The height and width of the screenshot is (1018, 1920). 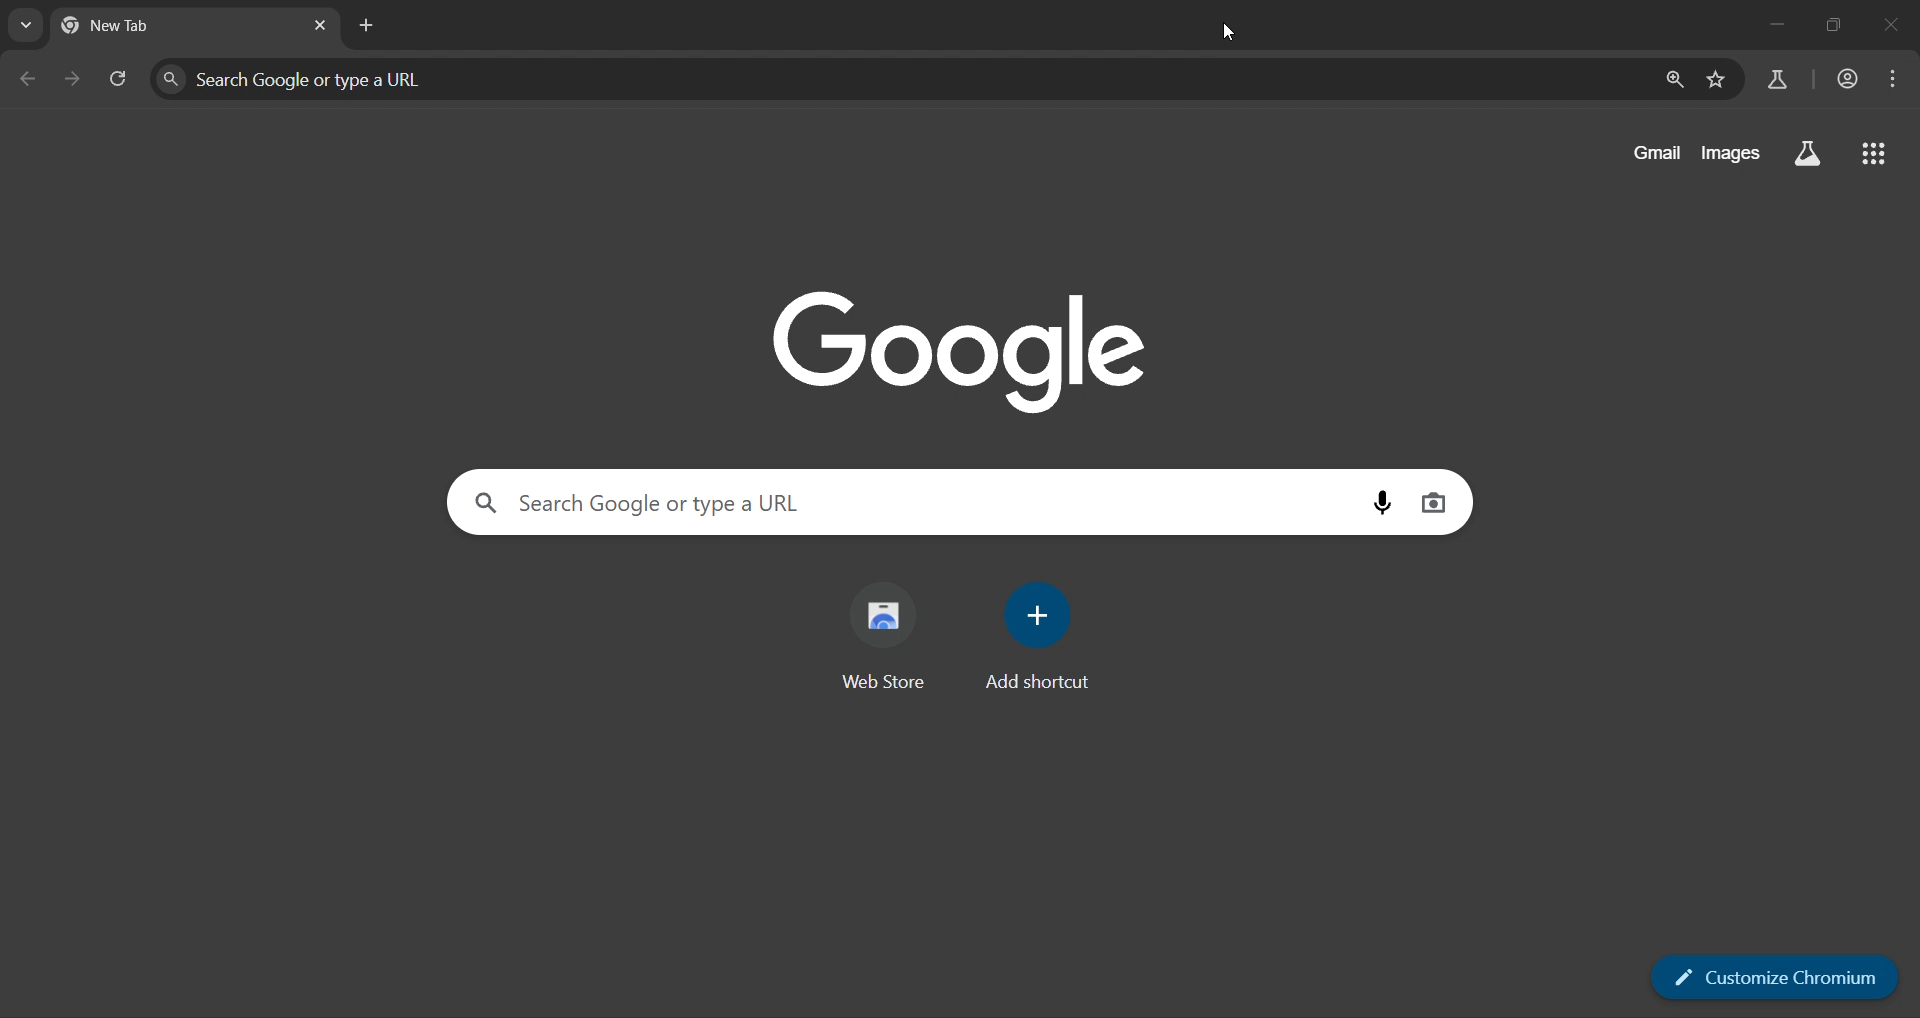 I want to click on gmail, so click(x=1652, y=155).